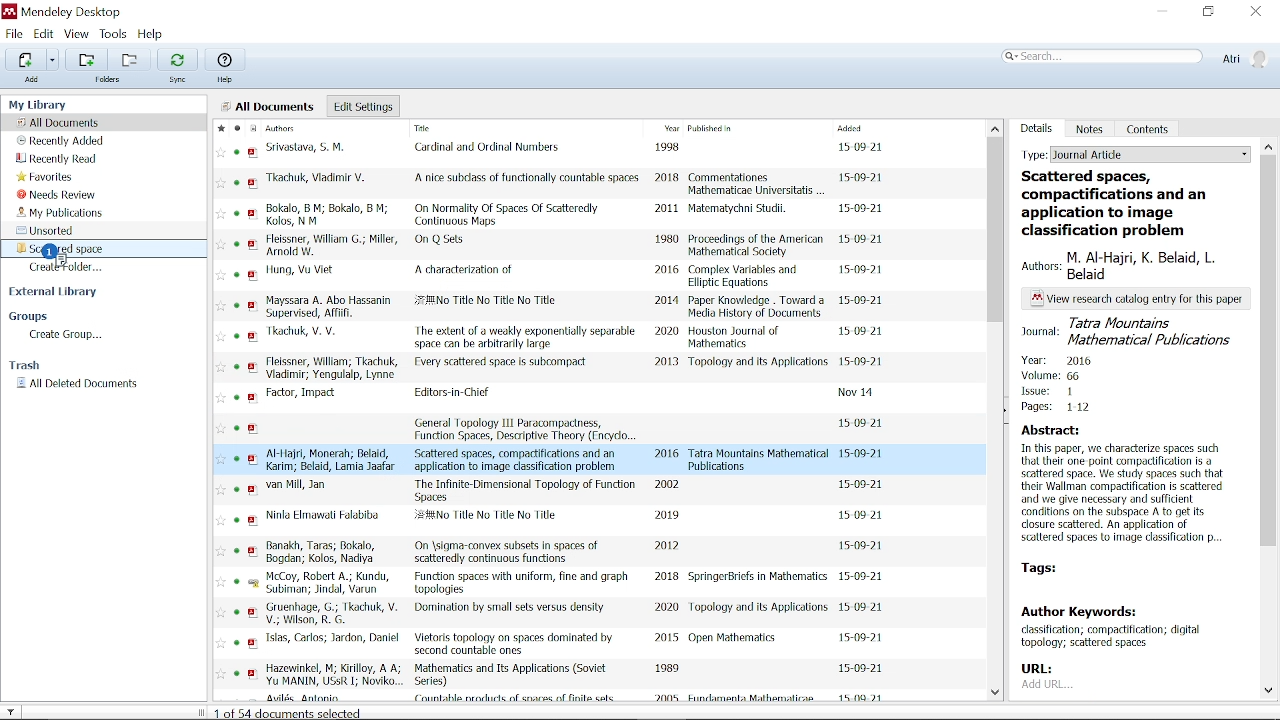  Describe the element at coordinates (1126, 488) in the screenshot. I see `abstract` at that location.